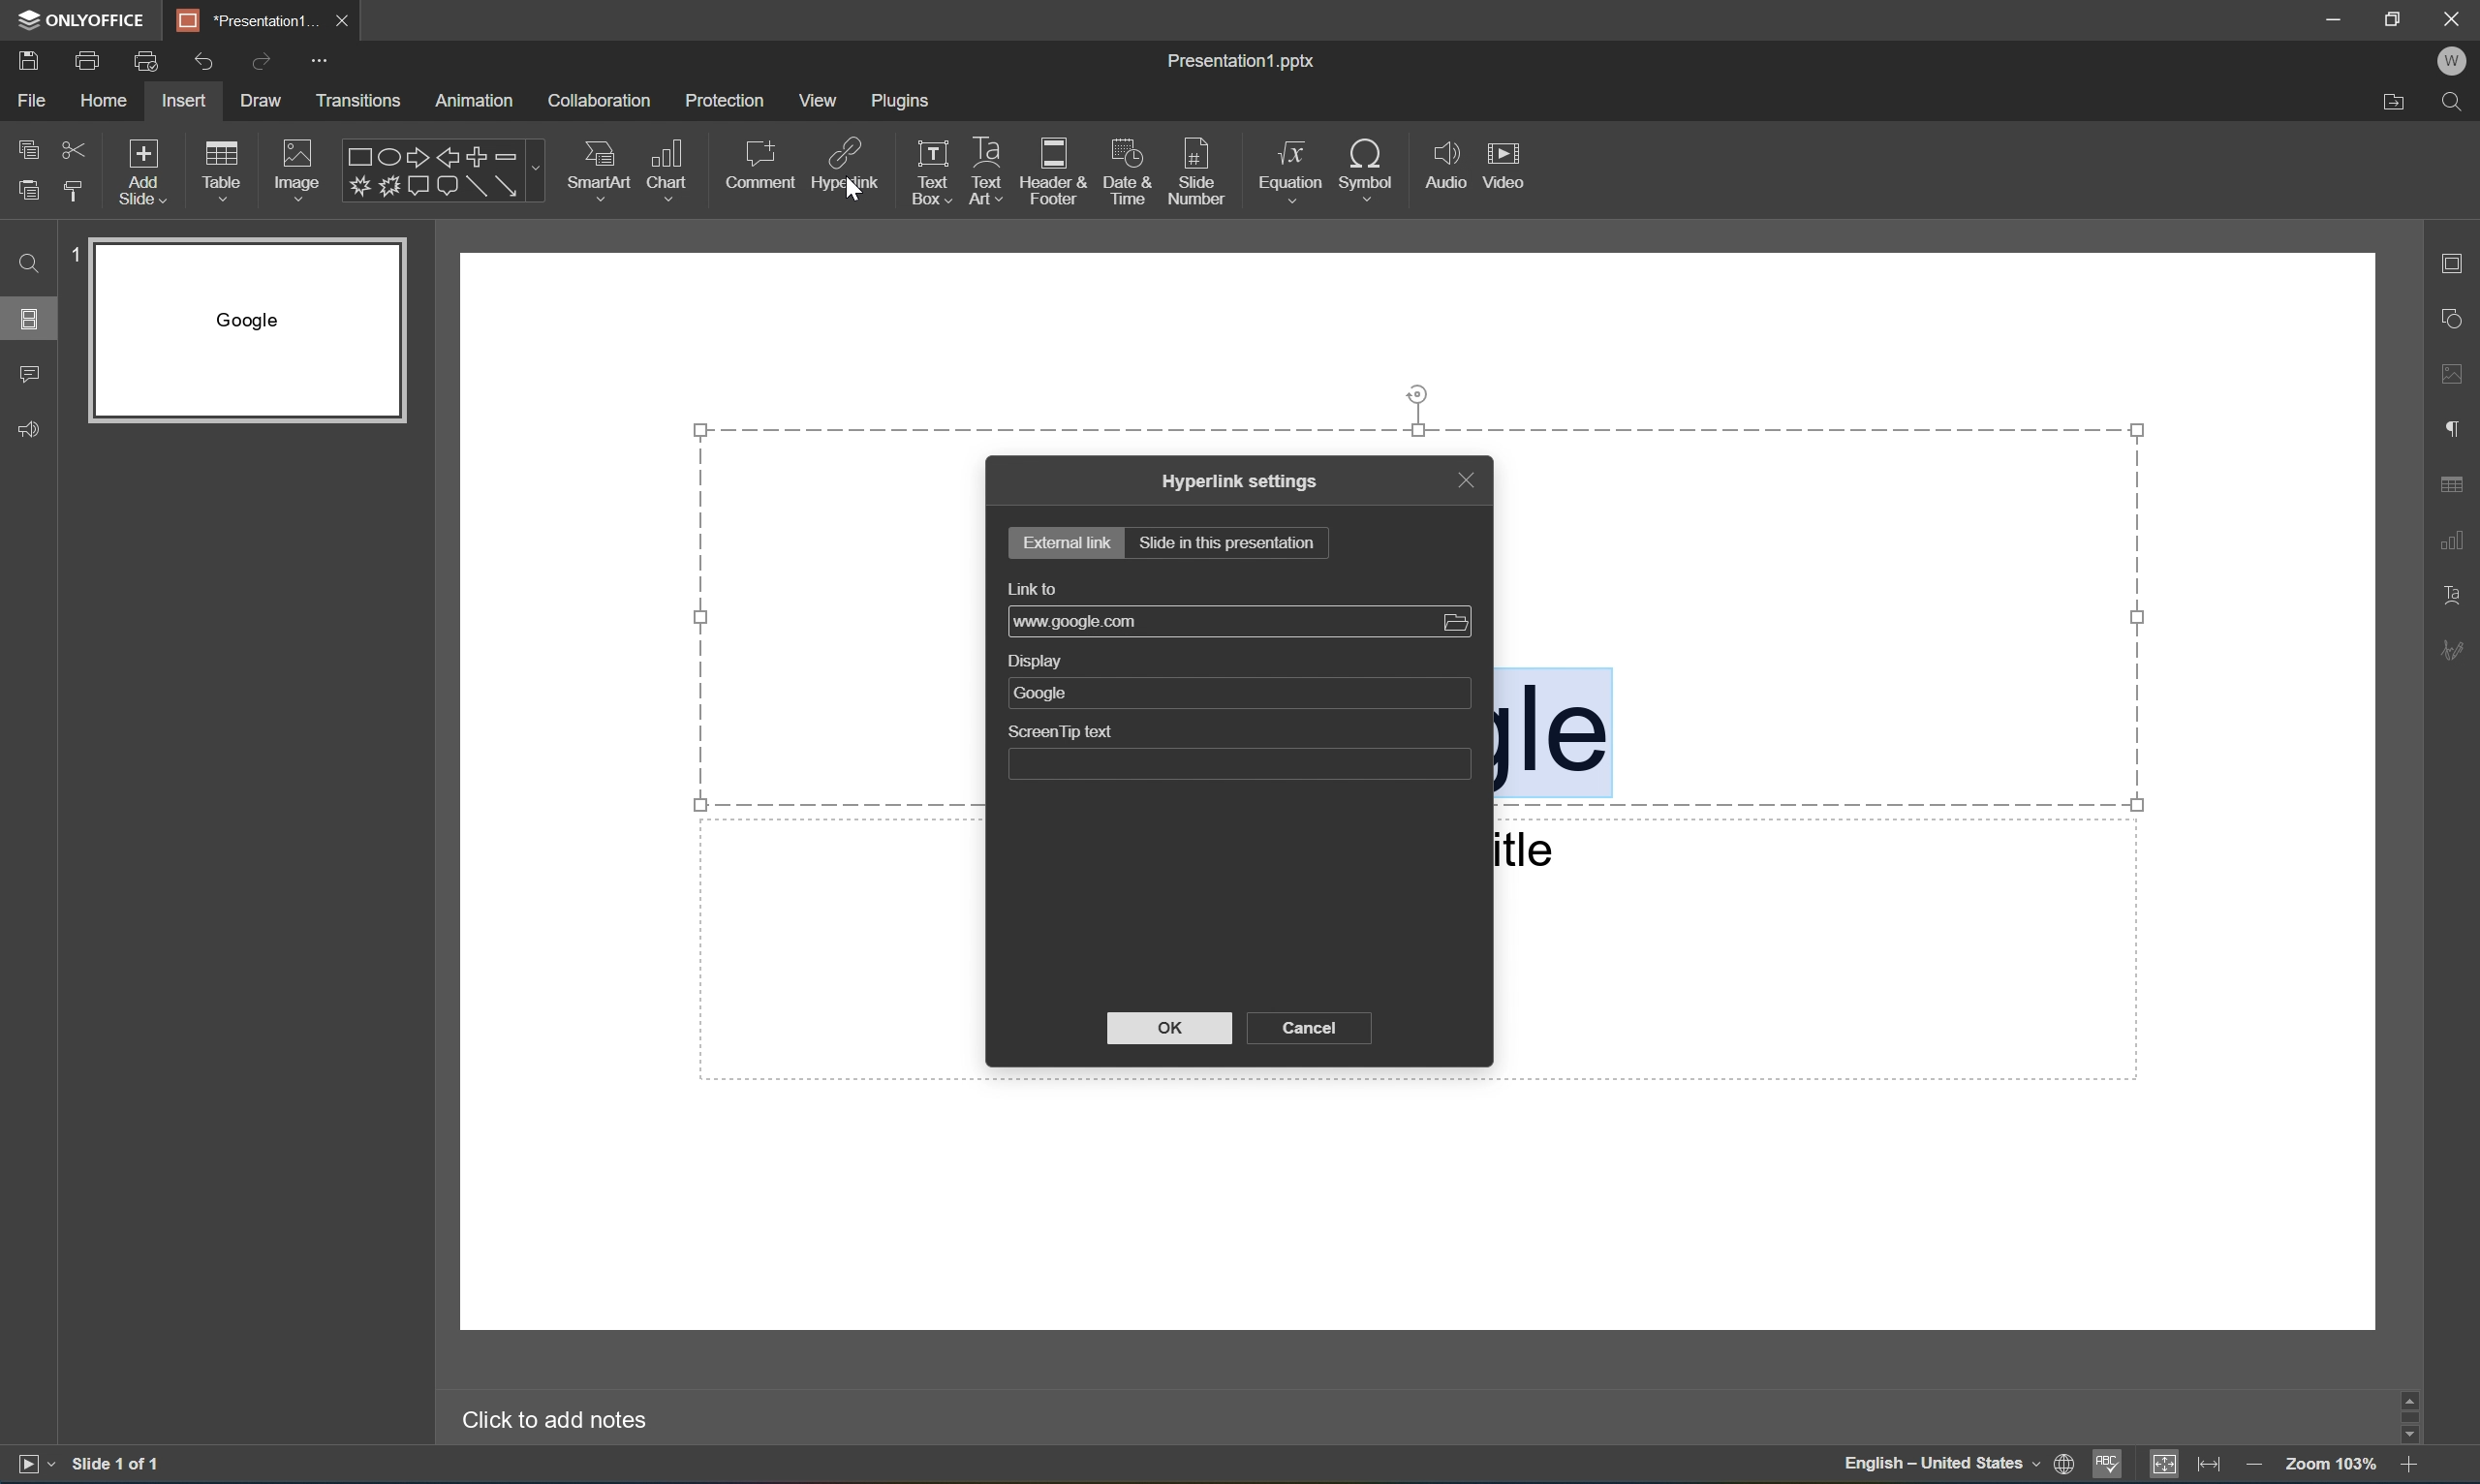 This screenshot has width=2480, height=1484. Describe the element at coordinates (77, 192) in the screenshot. I see `Copy style` at that location.